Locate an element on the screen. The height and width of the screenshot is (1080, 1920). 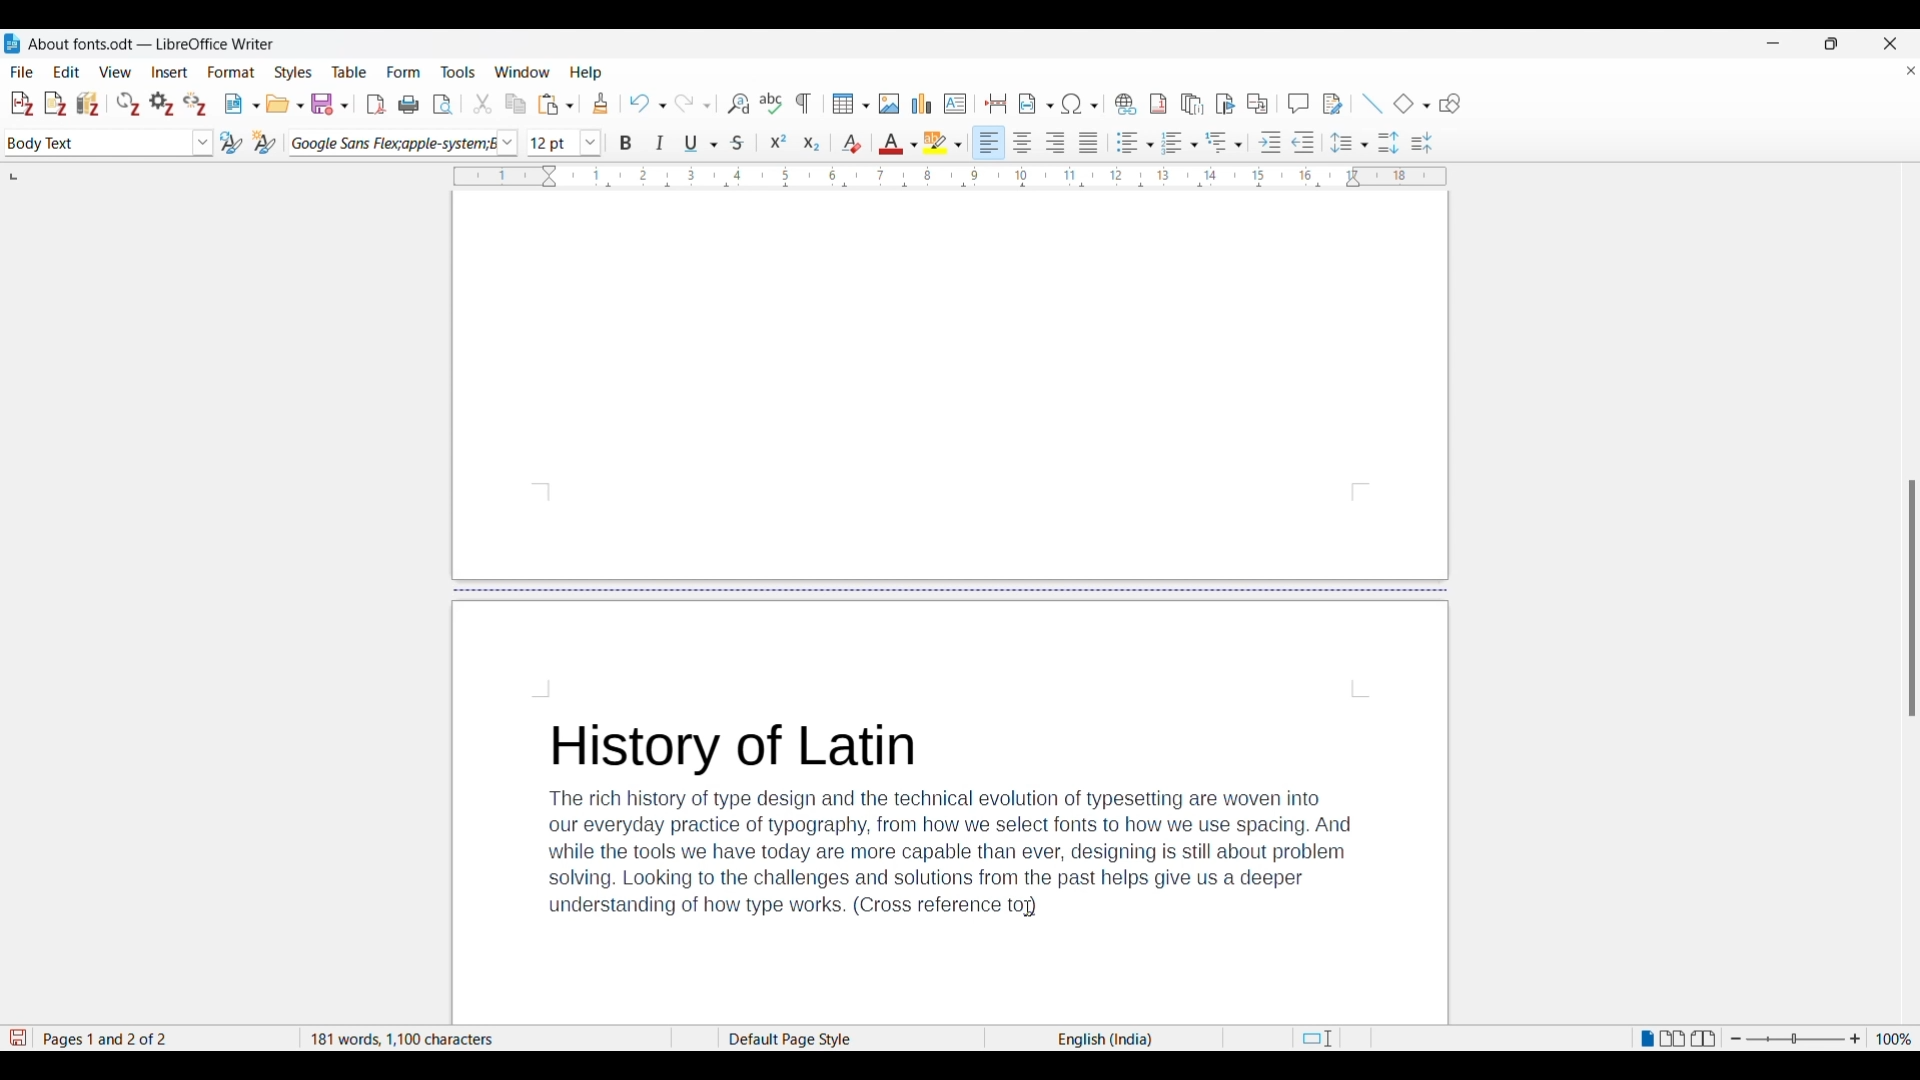
Underline options is located at coordinates (700, 143).